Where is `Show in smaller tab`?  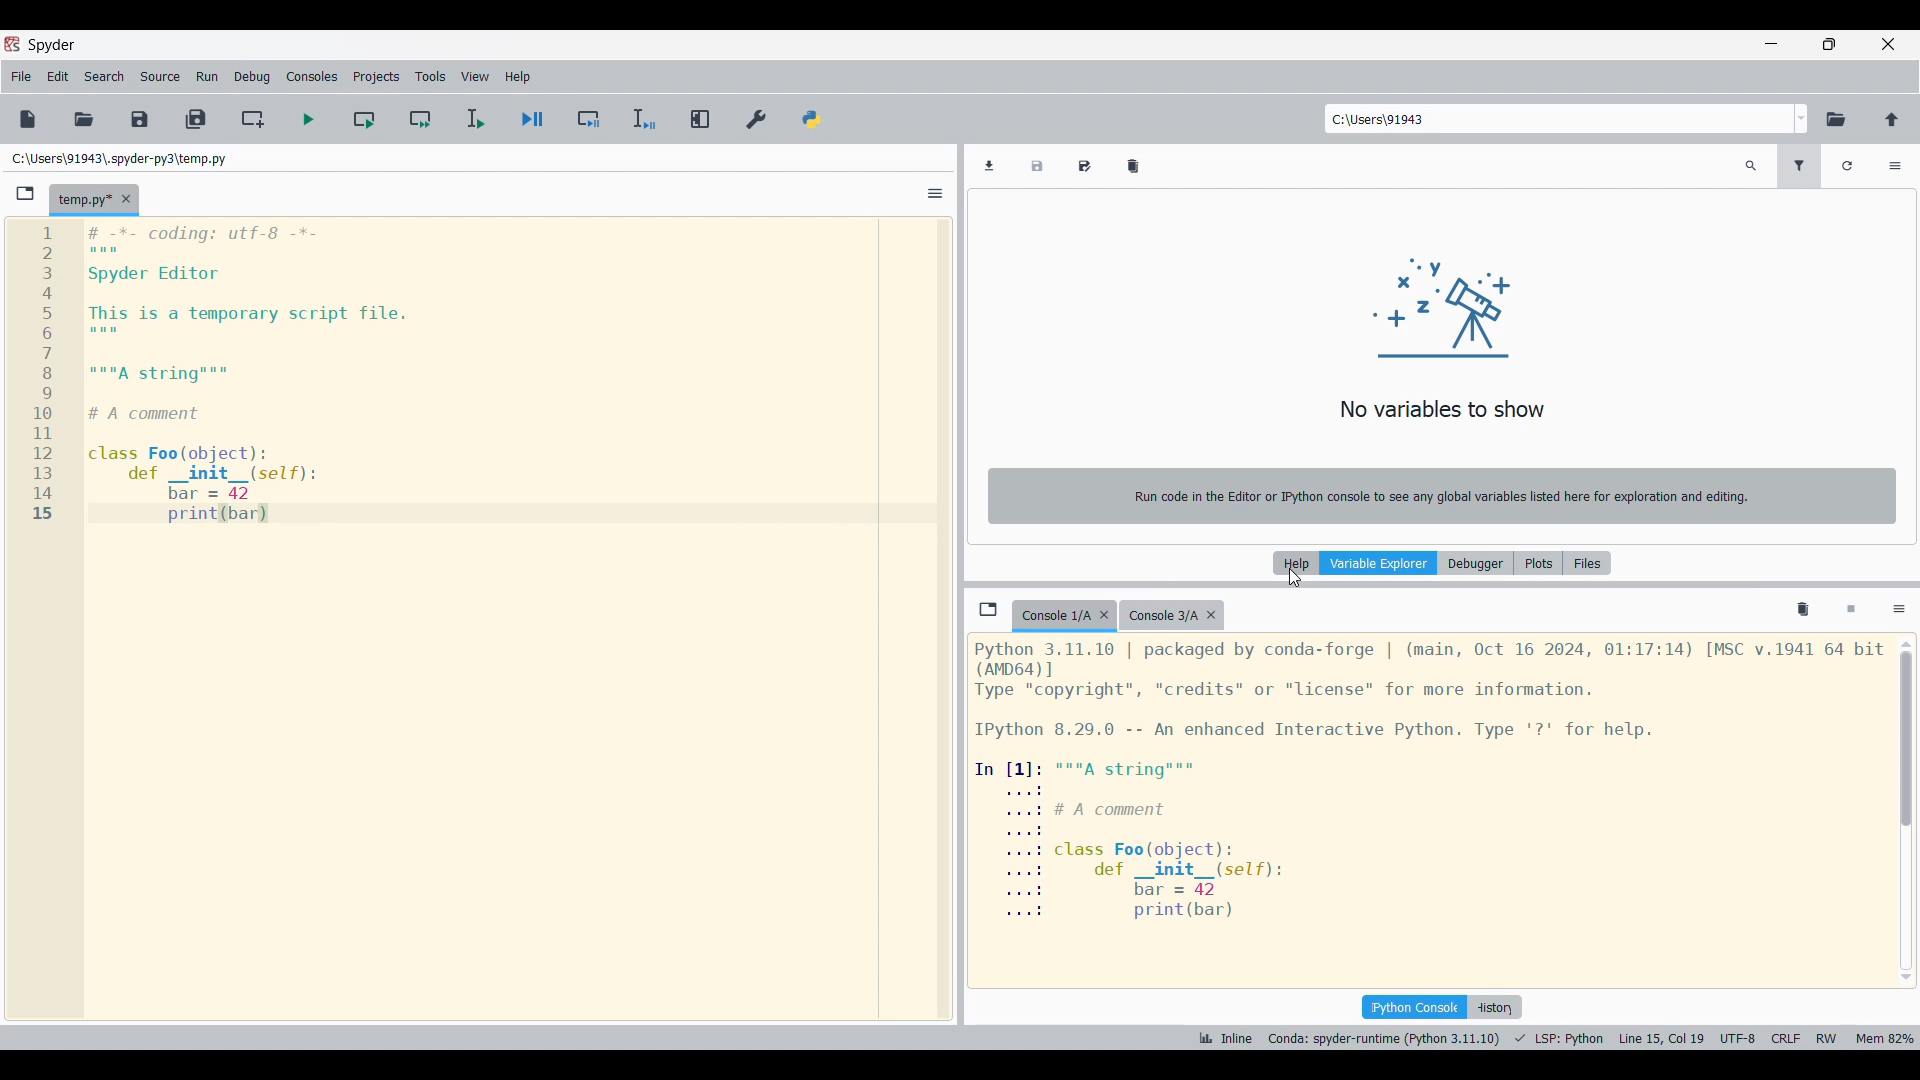 Show in smaller tab is located at coordinates (1829, 44).